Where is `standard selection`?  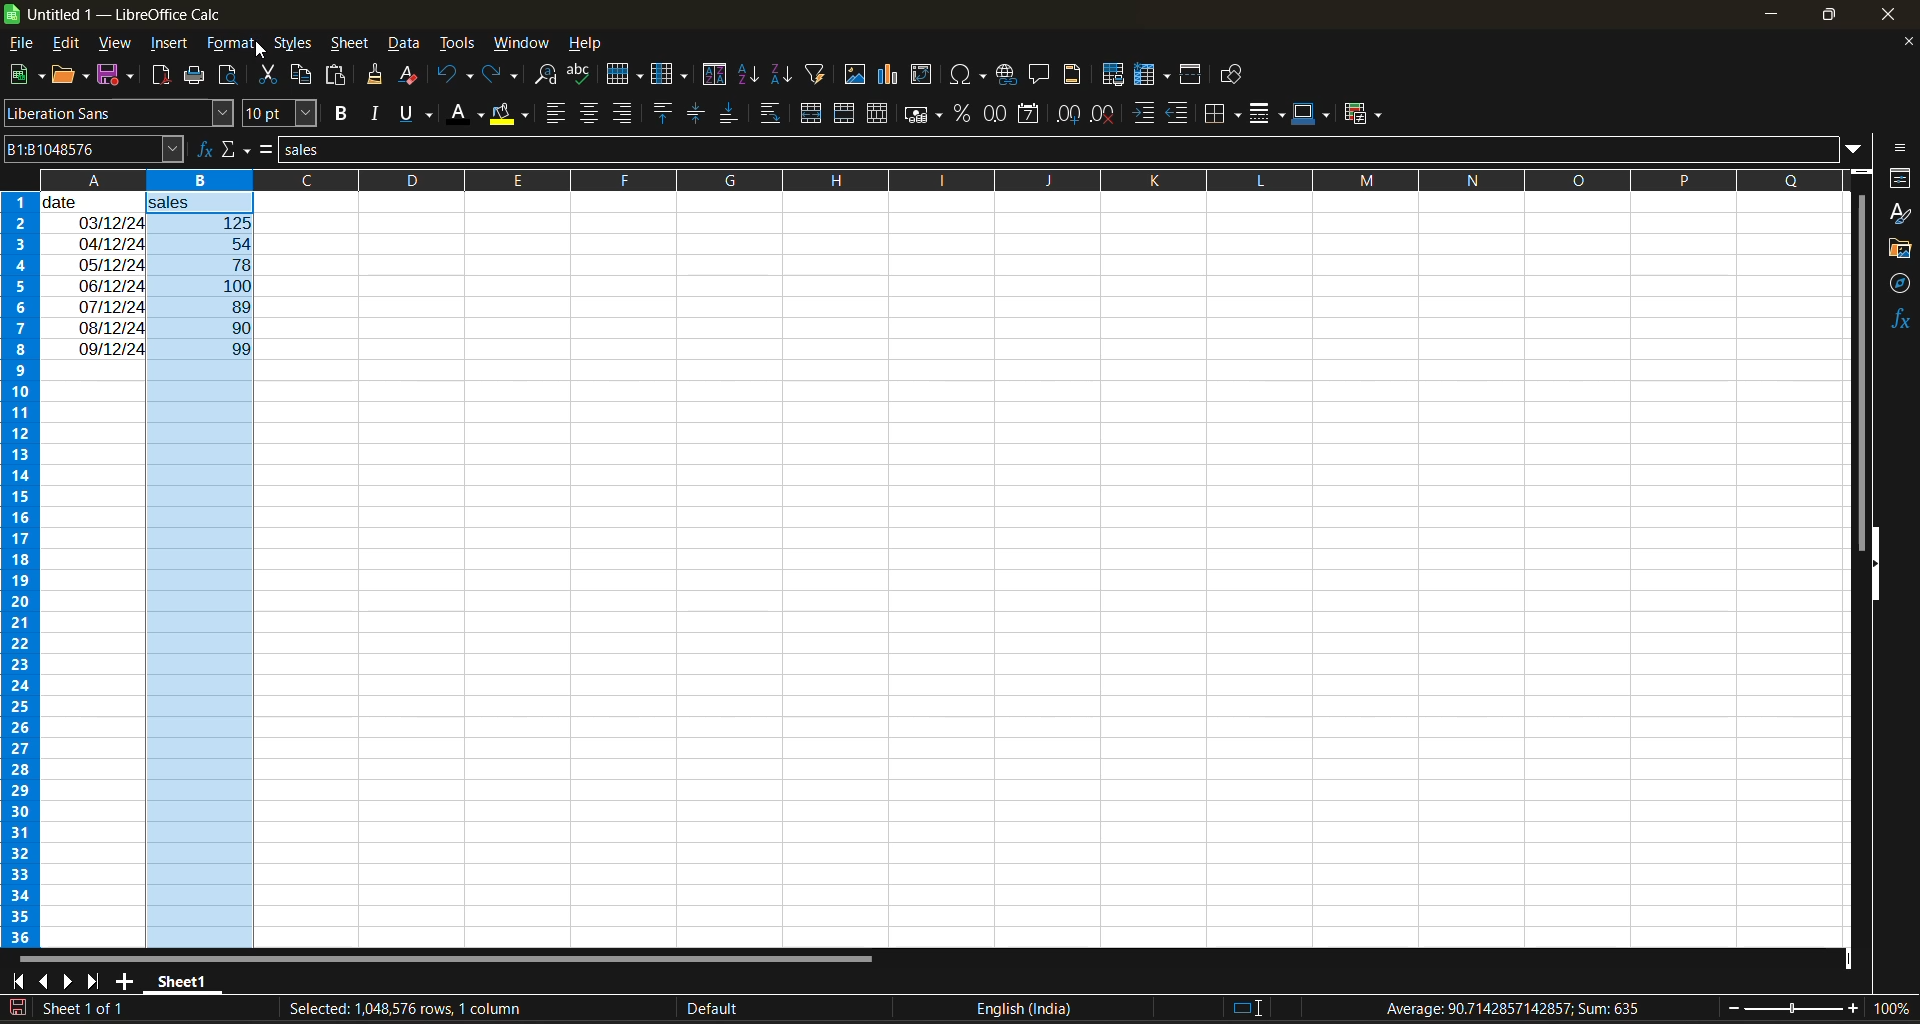 standard selection is located at coordinates (1248, 1007).